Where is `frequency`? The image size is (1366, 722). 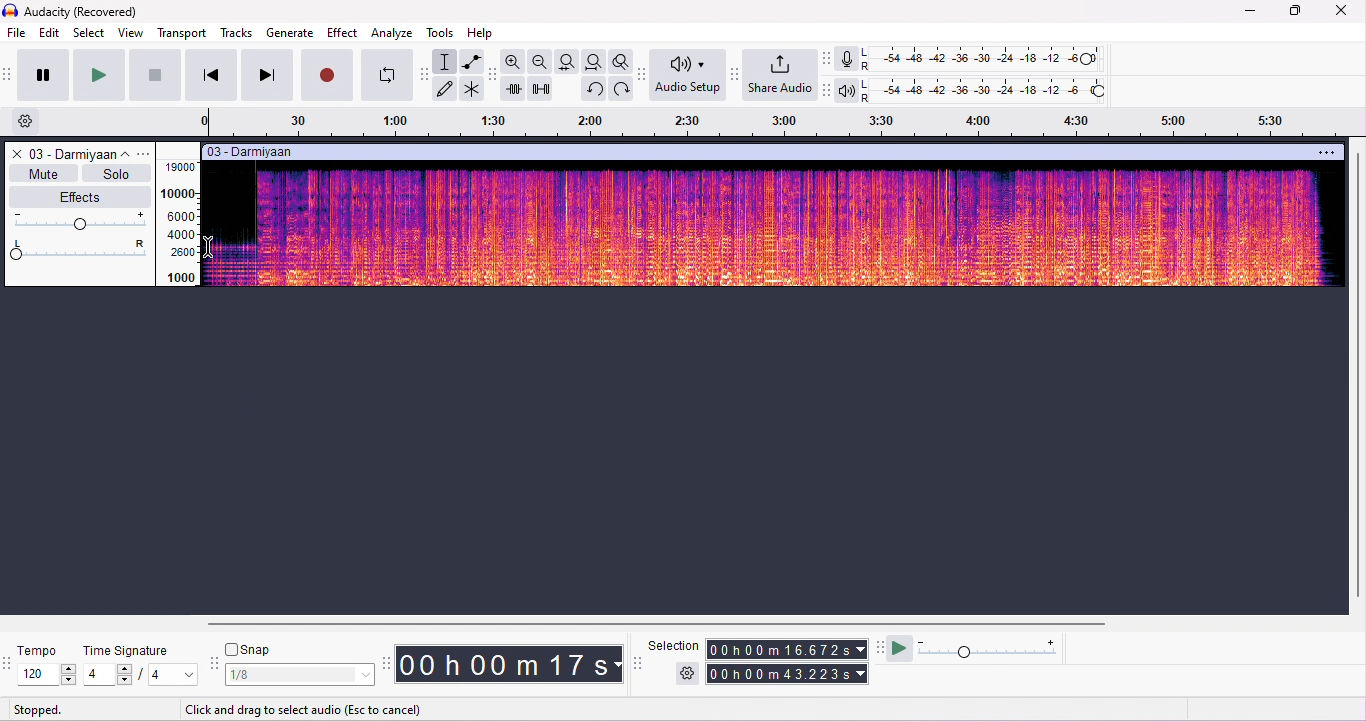 frequency is located at coordinates (181, 224).